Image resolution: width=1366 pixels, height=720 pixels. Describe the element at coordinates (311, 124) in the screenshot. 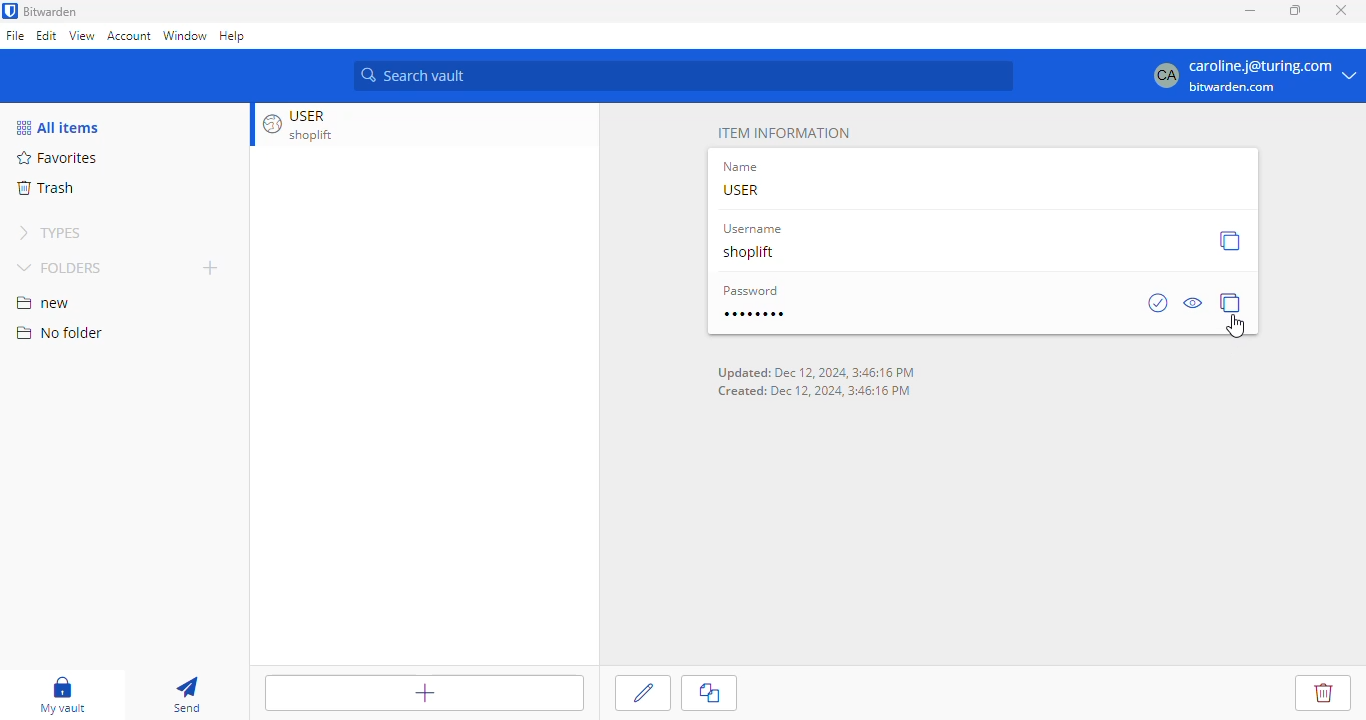

I see `USER   shoplift` at that location.